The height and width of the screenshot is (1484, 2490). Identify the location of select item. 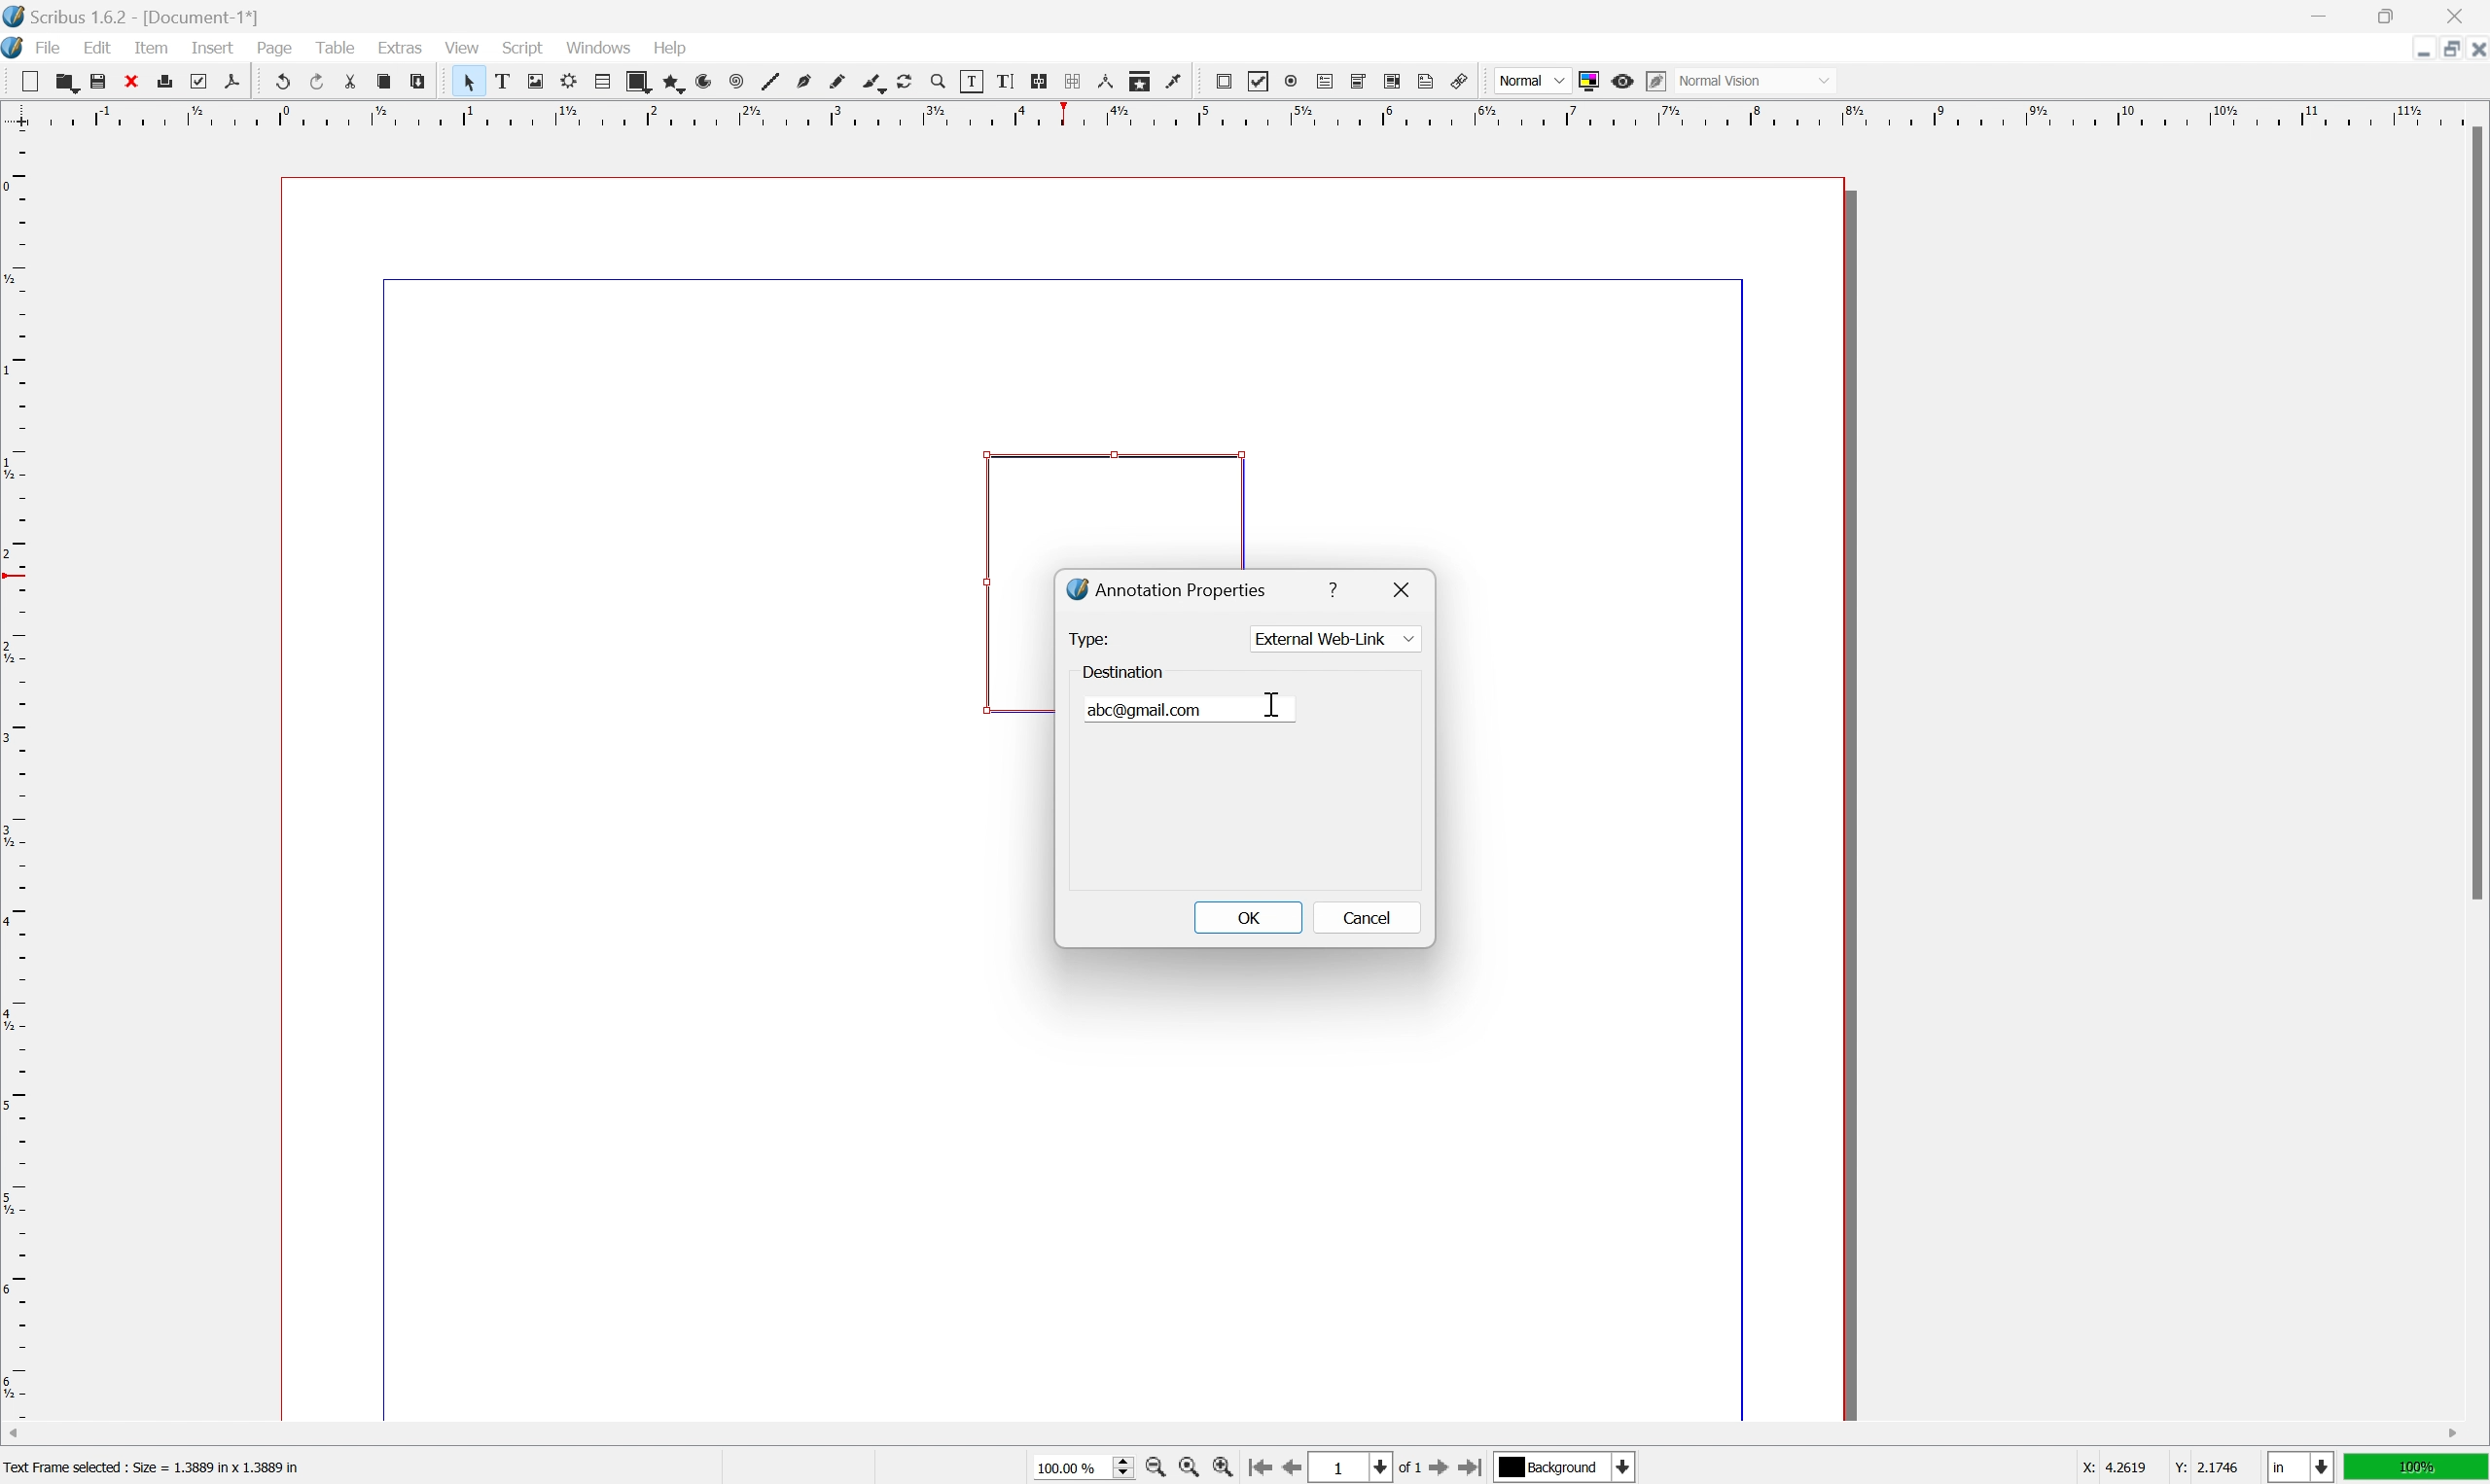
(469, 82).